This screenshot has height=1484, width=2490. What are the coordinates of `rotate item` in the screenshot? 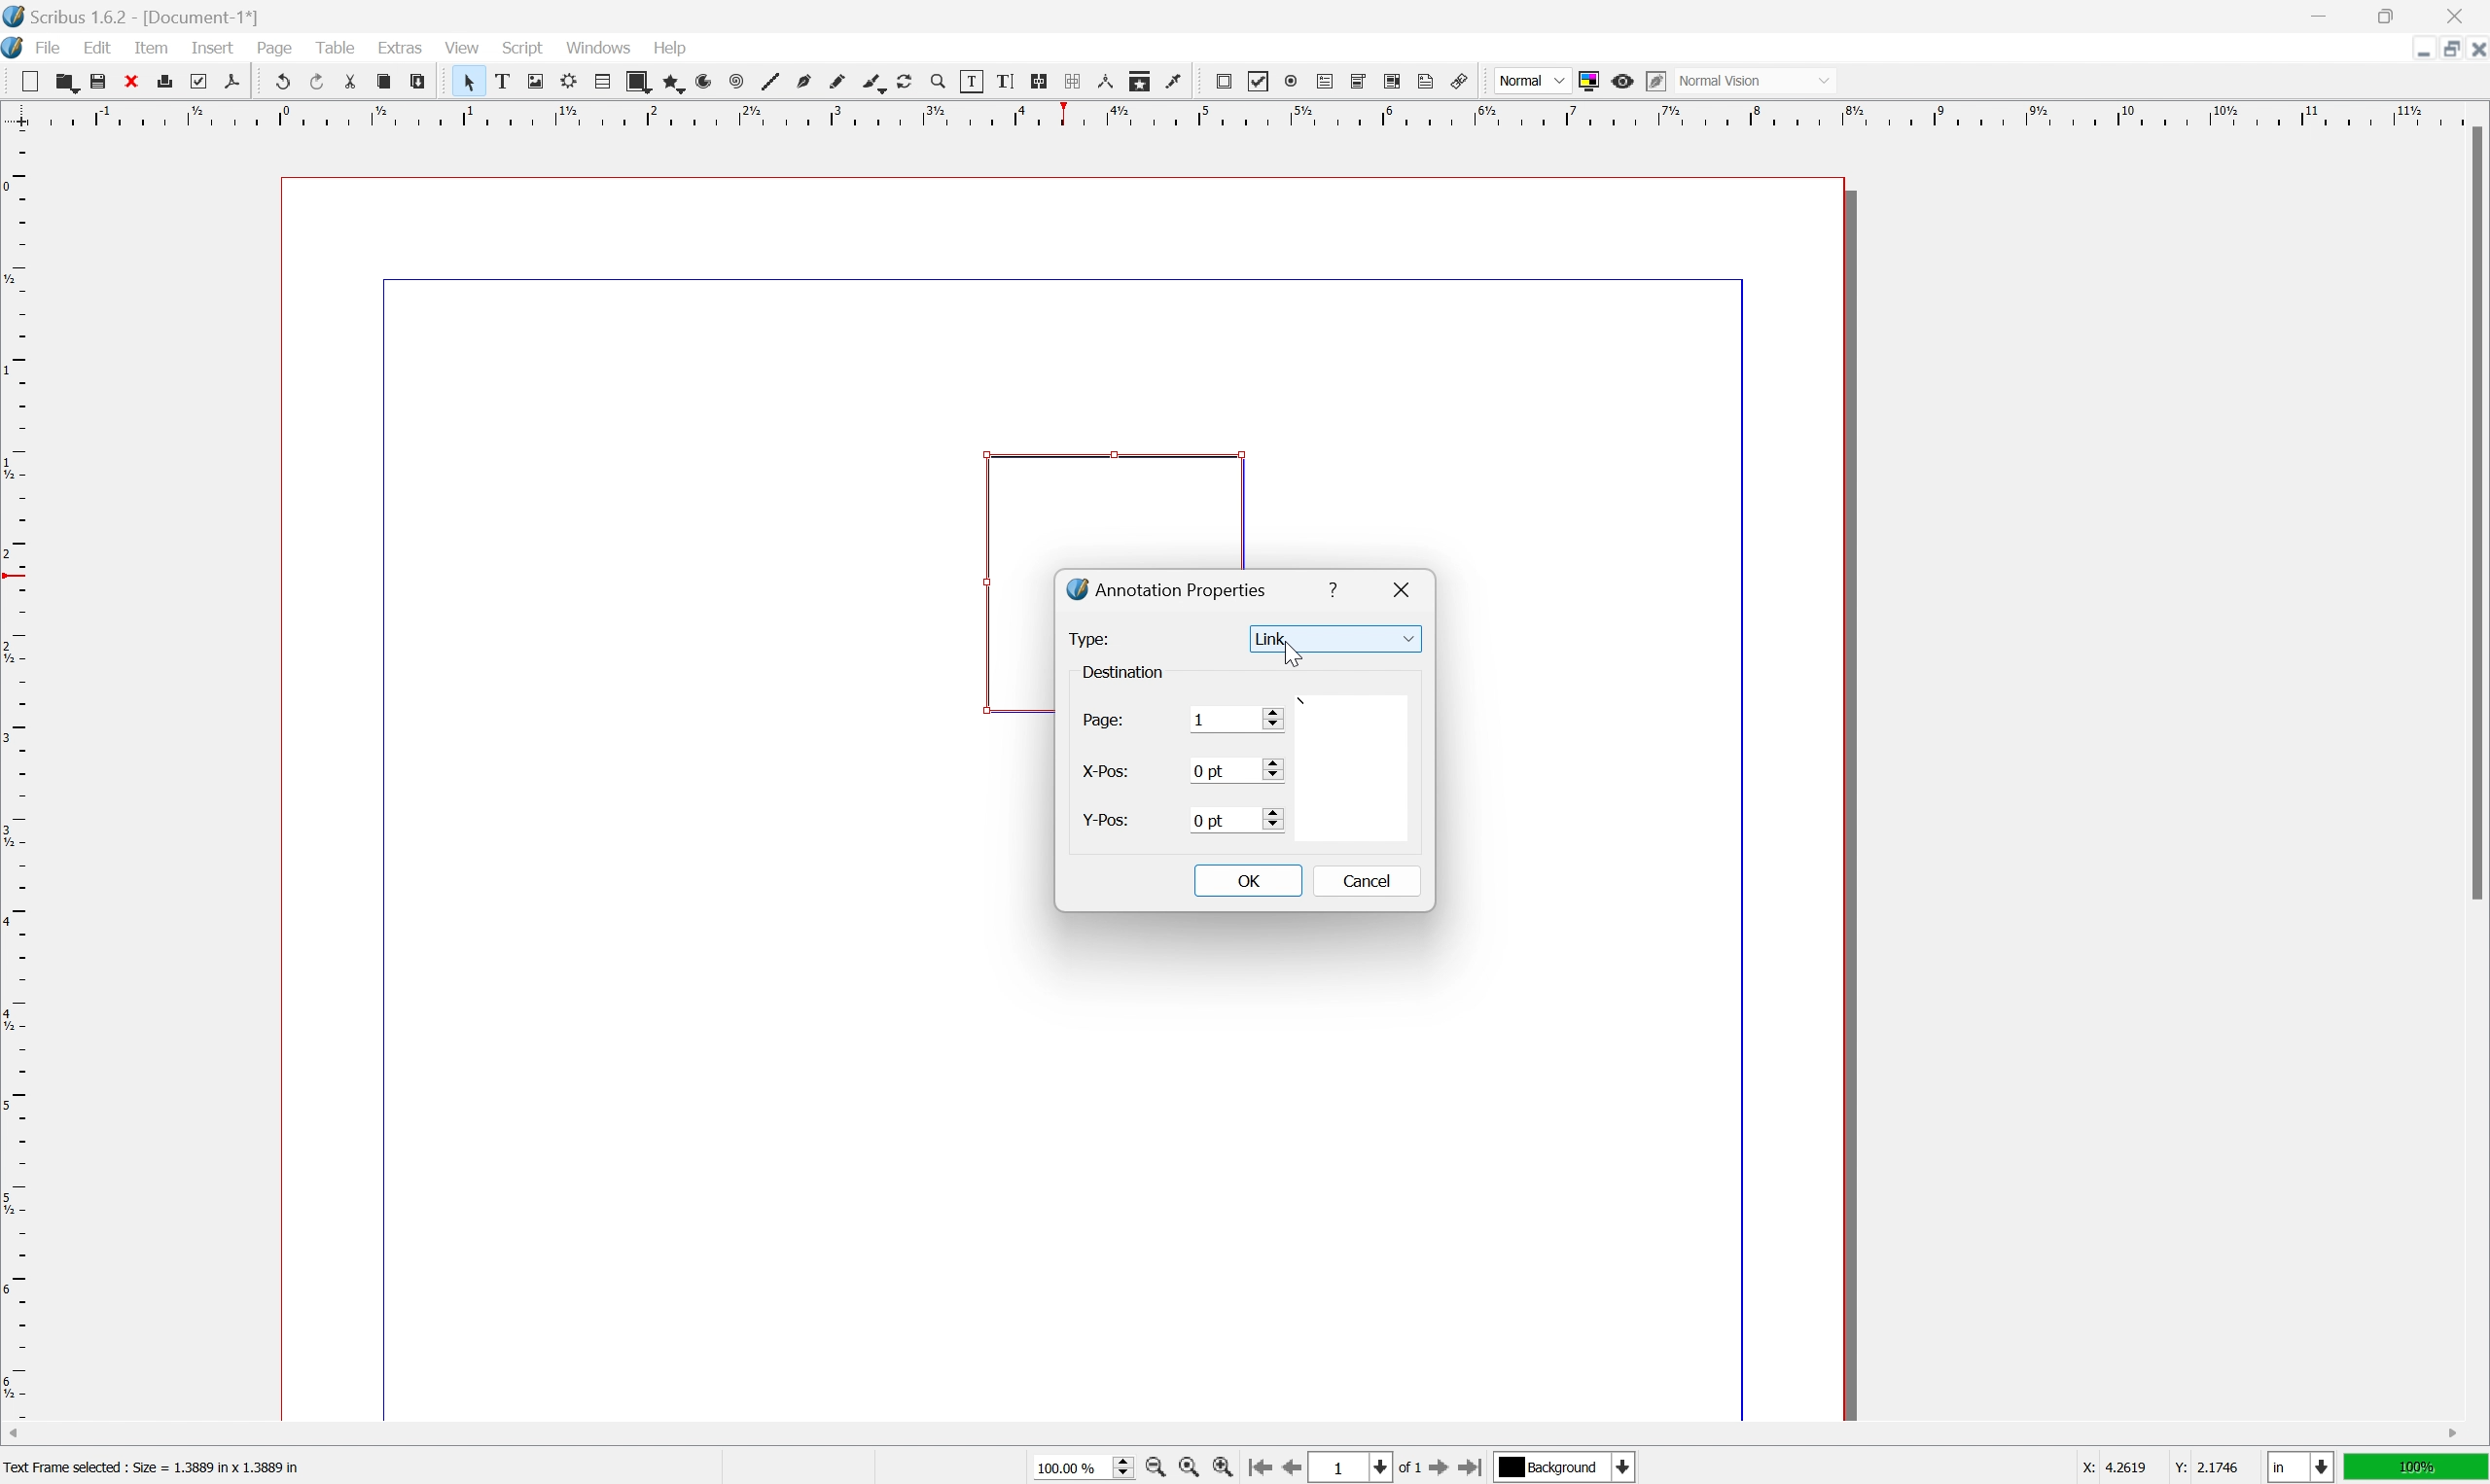 It's located at (906, 82).